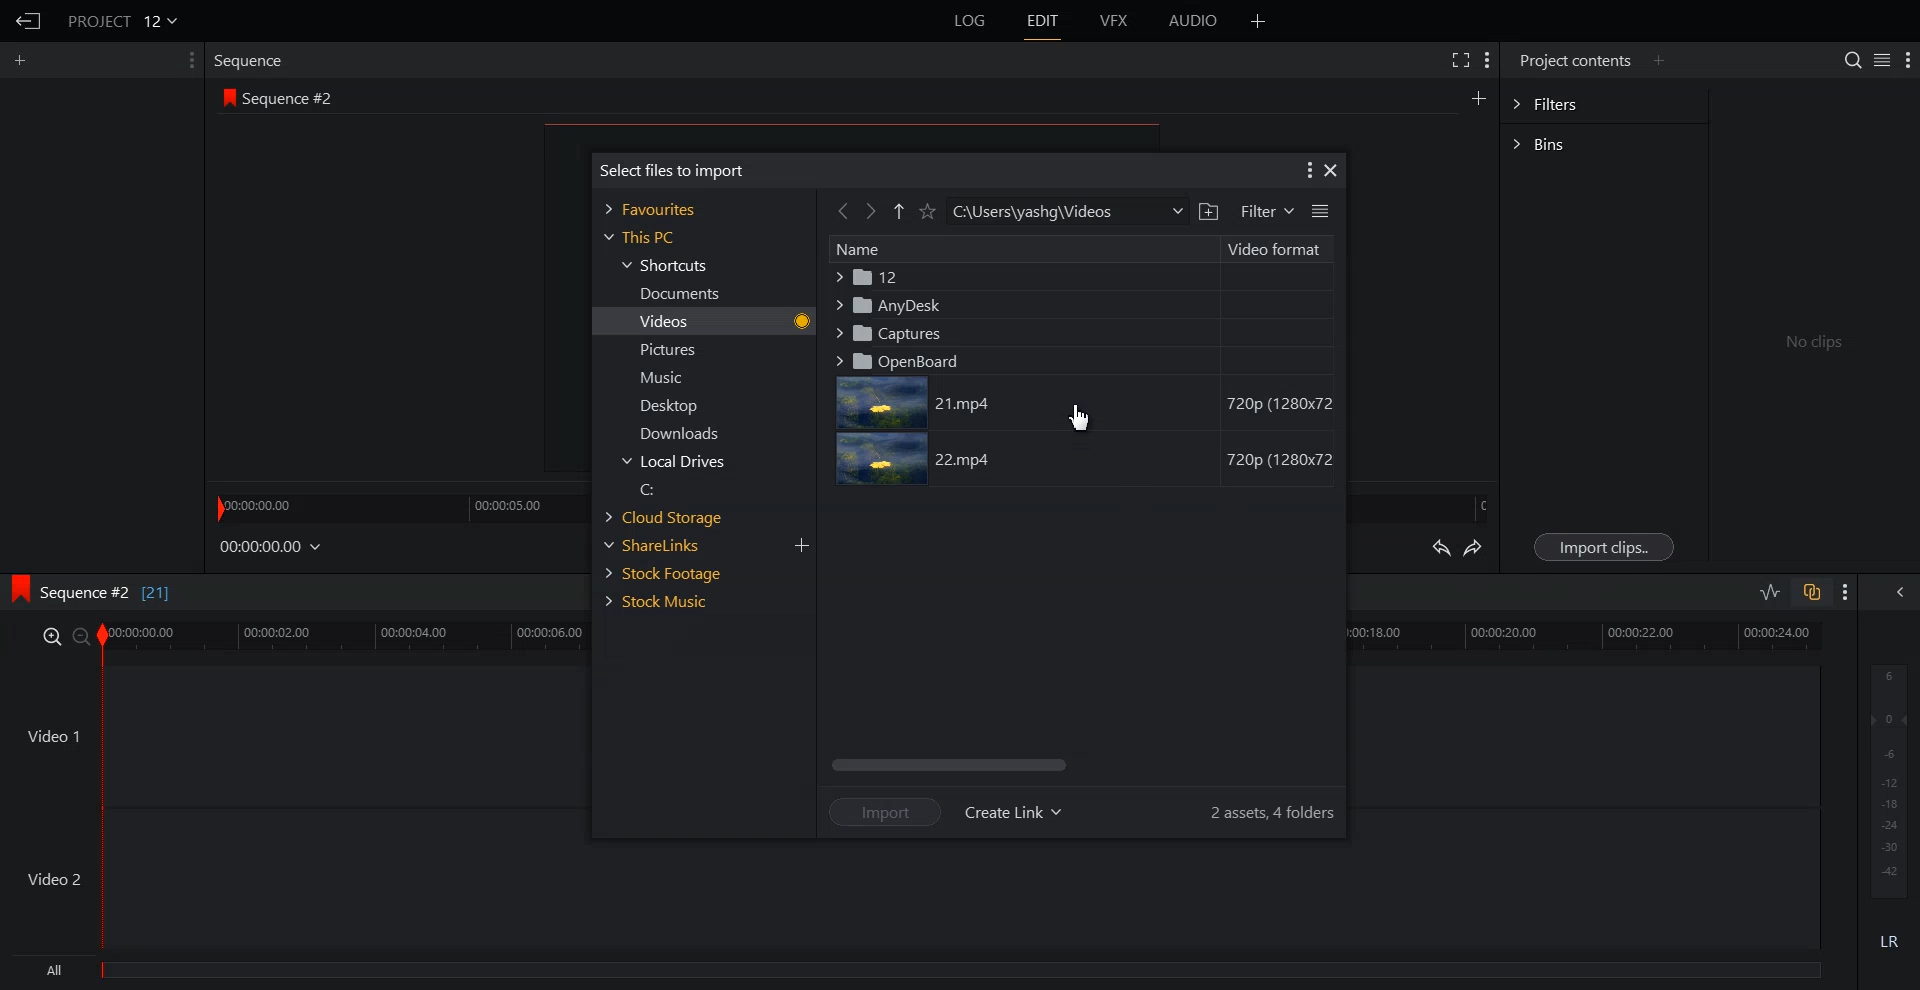  What do you see at coordinates (871, 211) in the screenshot?
I see `Go Forwards` at bounding box center [871, 211].